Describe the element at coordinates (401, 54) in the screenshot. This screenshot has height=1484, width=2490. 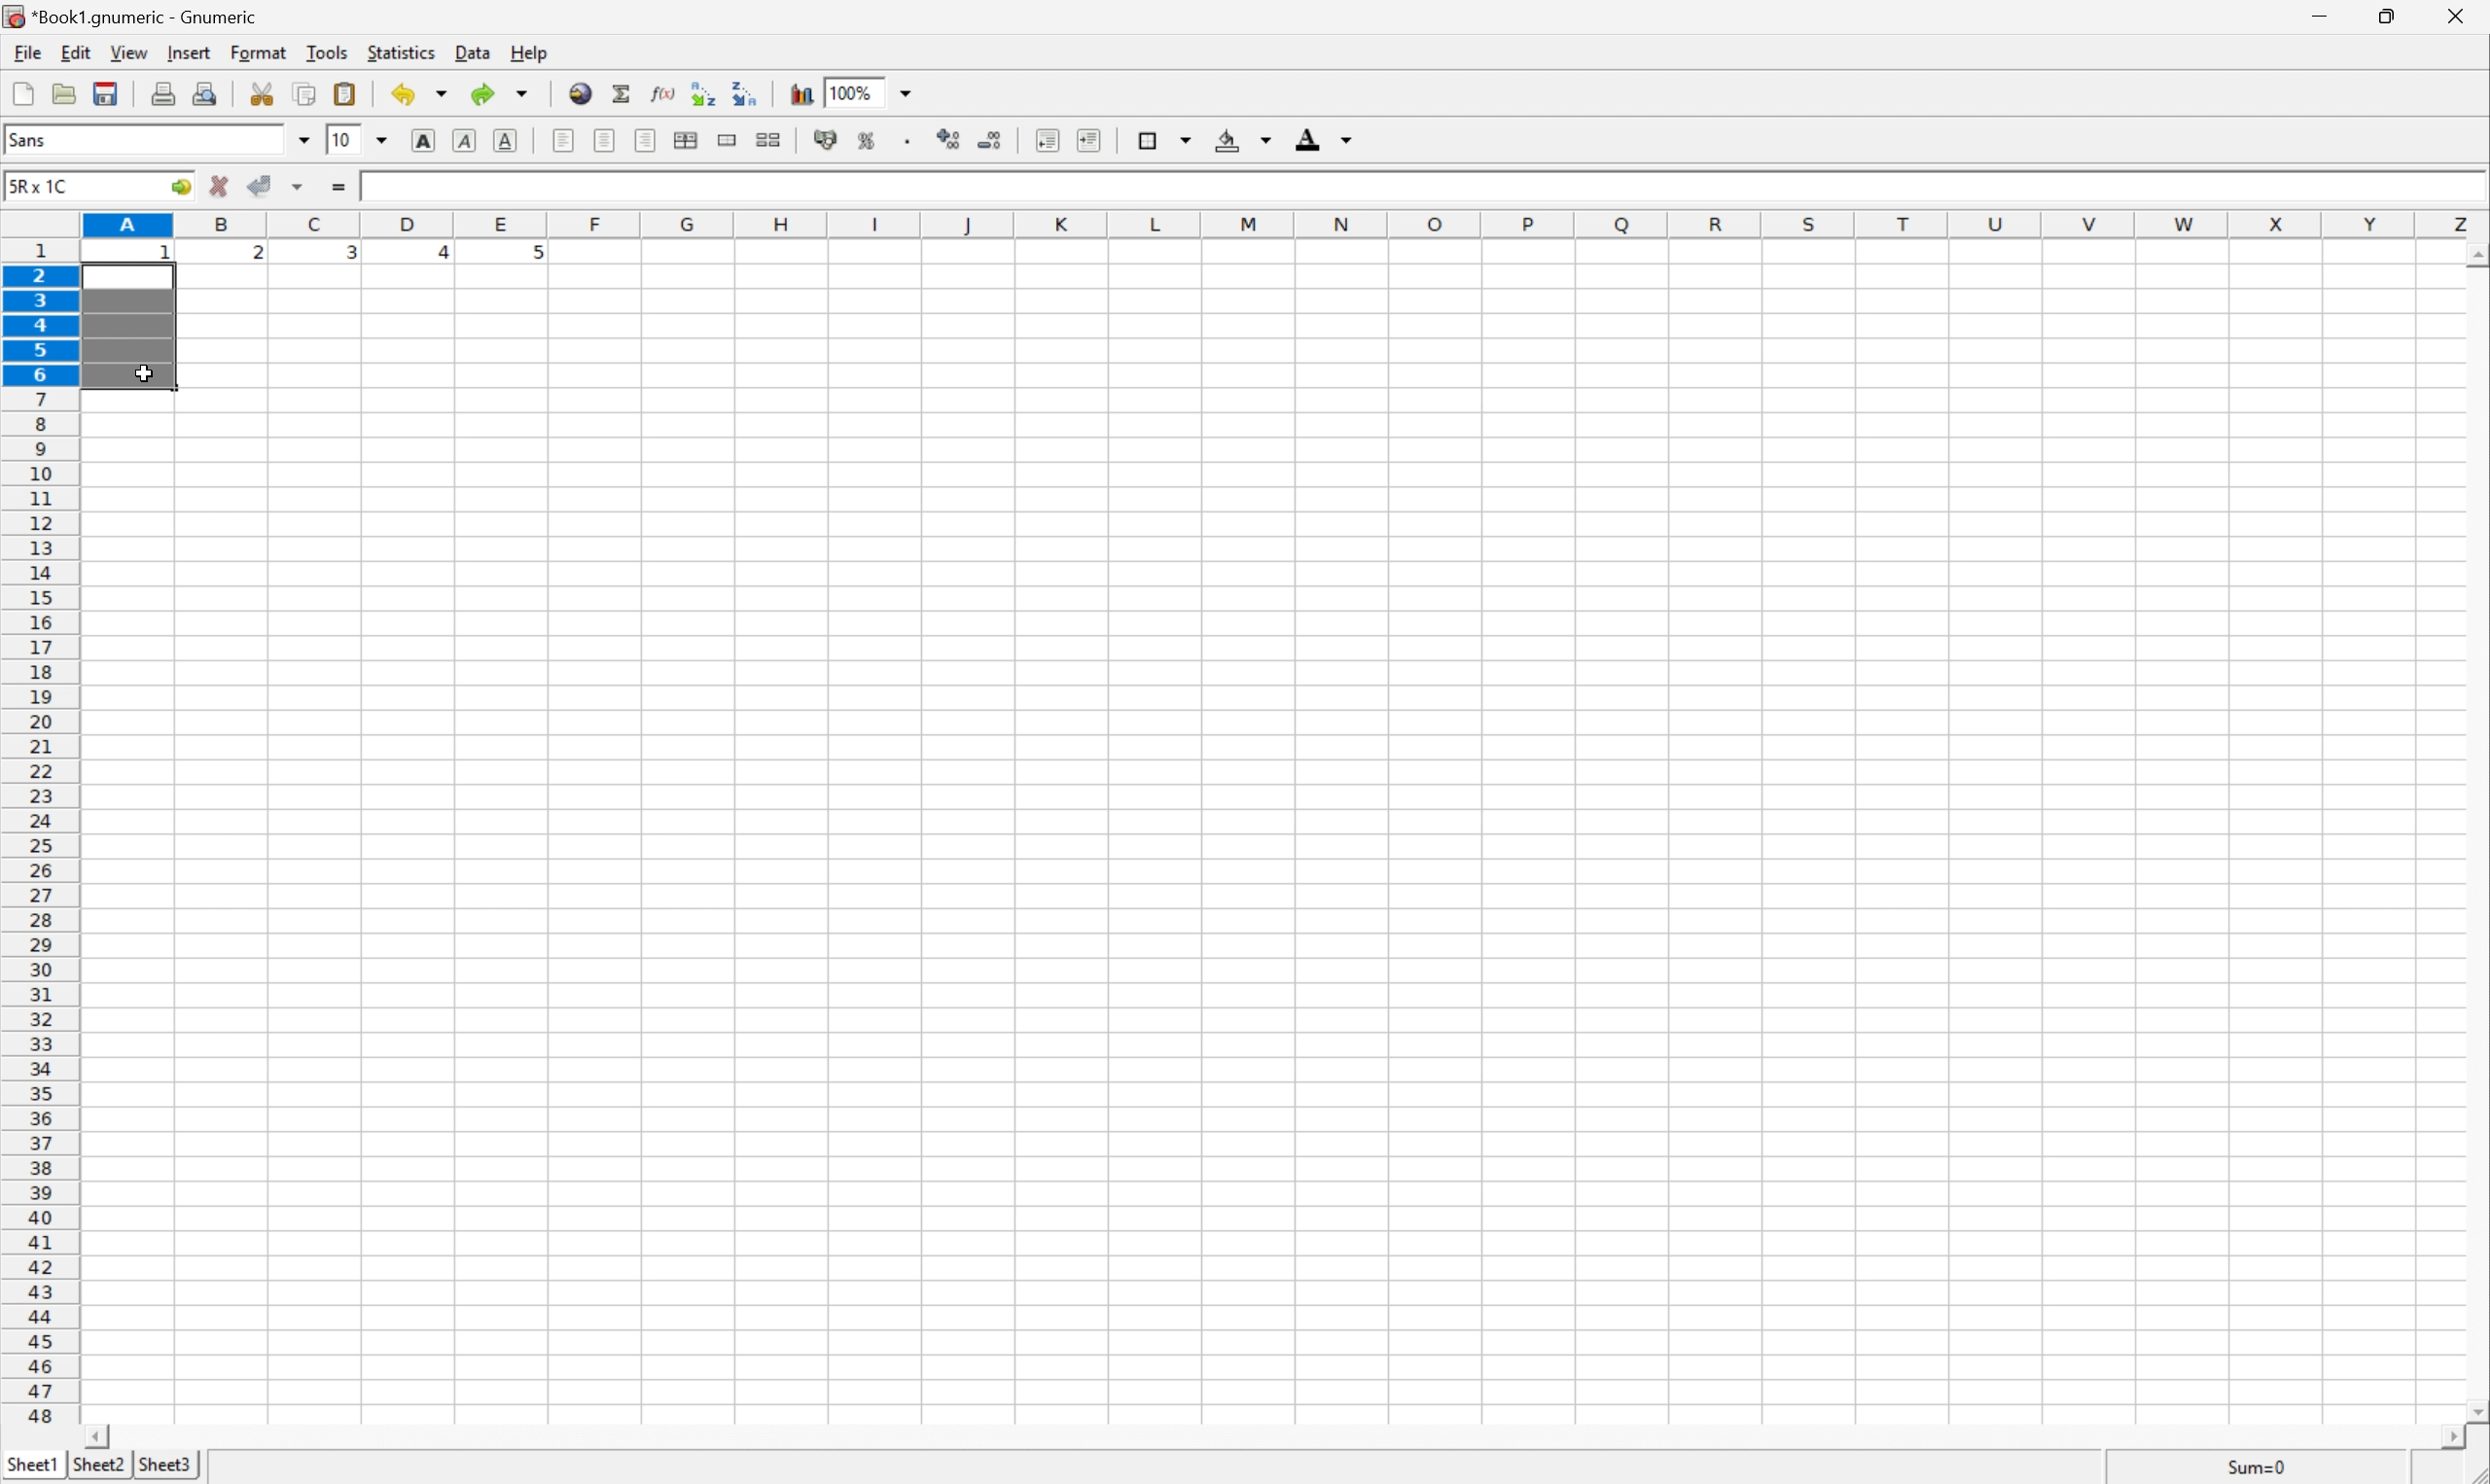
I see `statistics` at that location.